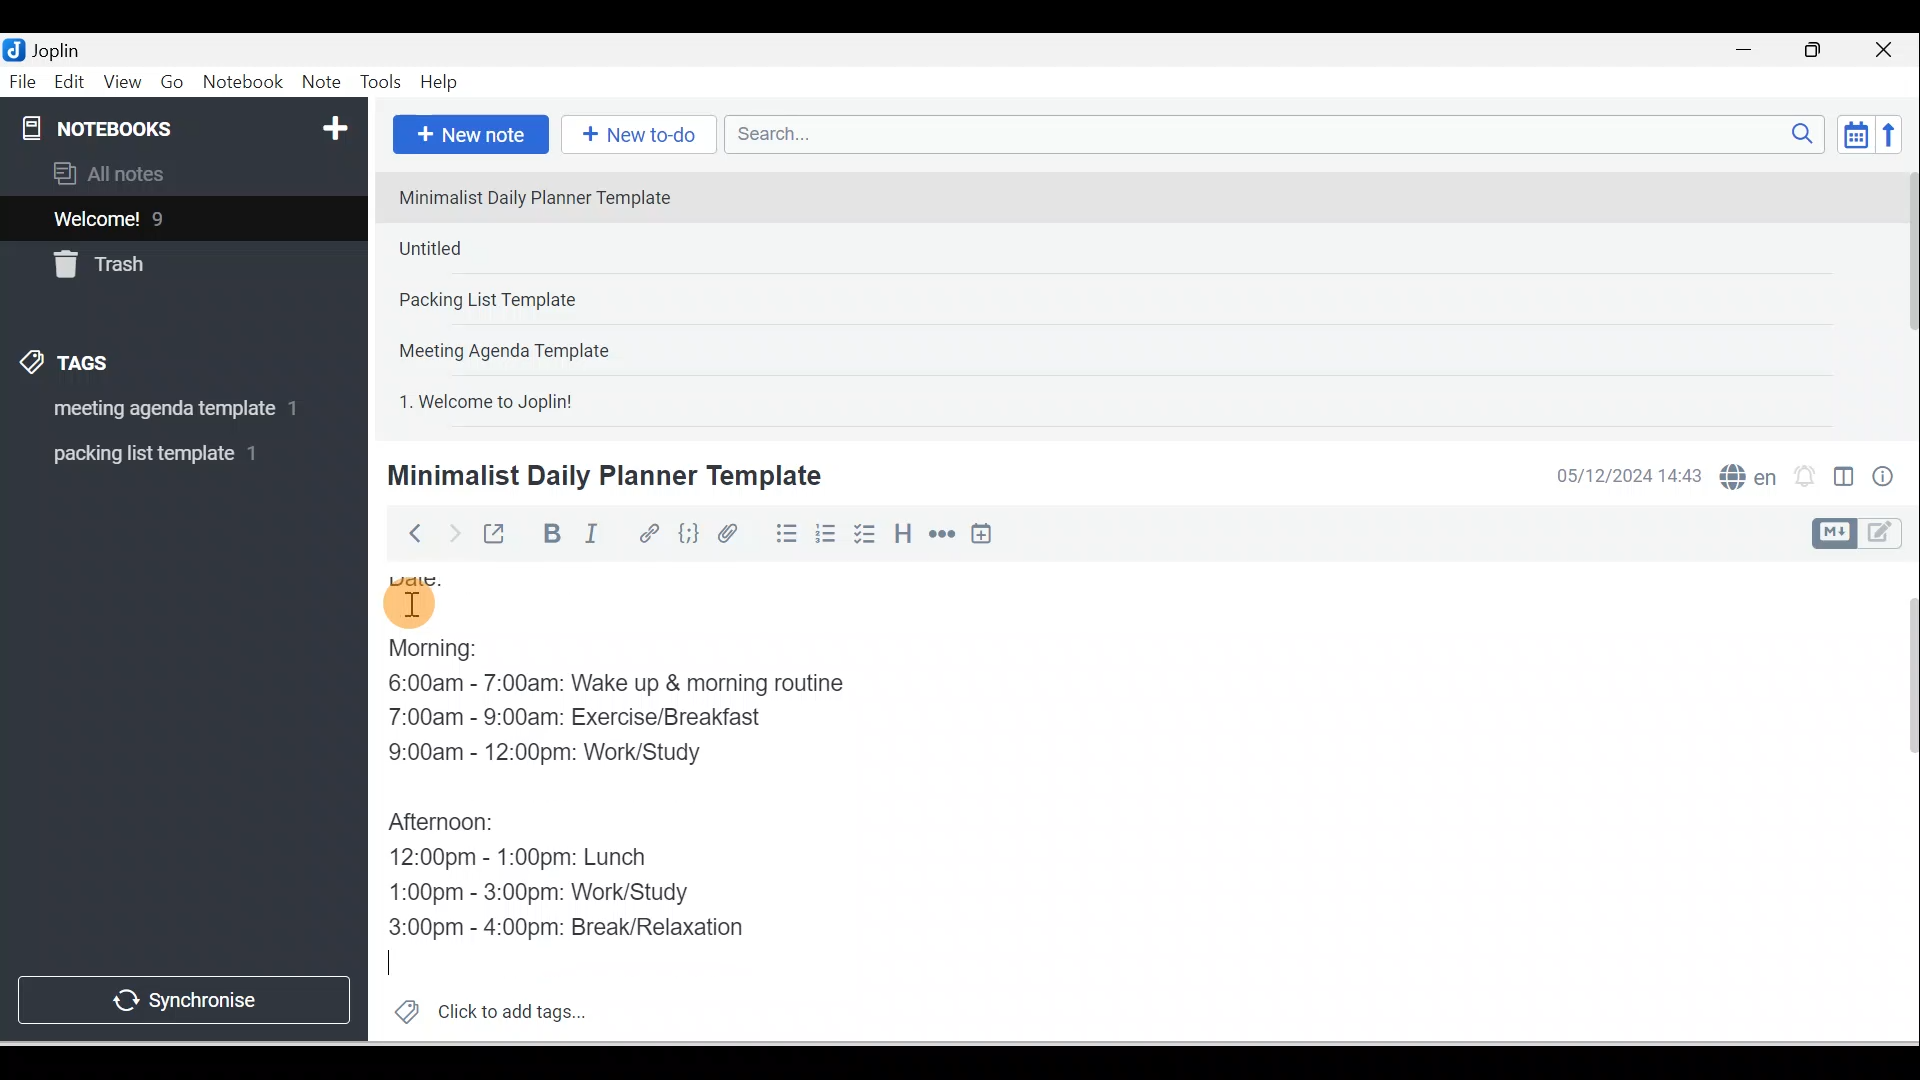  What do you see at coordinates (453, 825) in the screenshot?
I see `Afternoon:` at bounding box center [453, 825].